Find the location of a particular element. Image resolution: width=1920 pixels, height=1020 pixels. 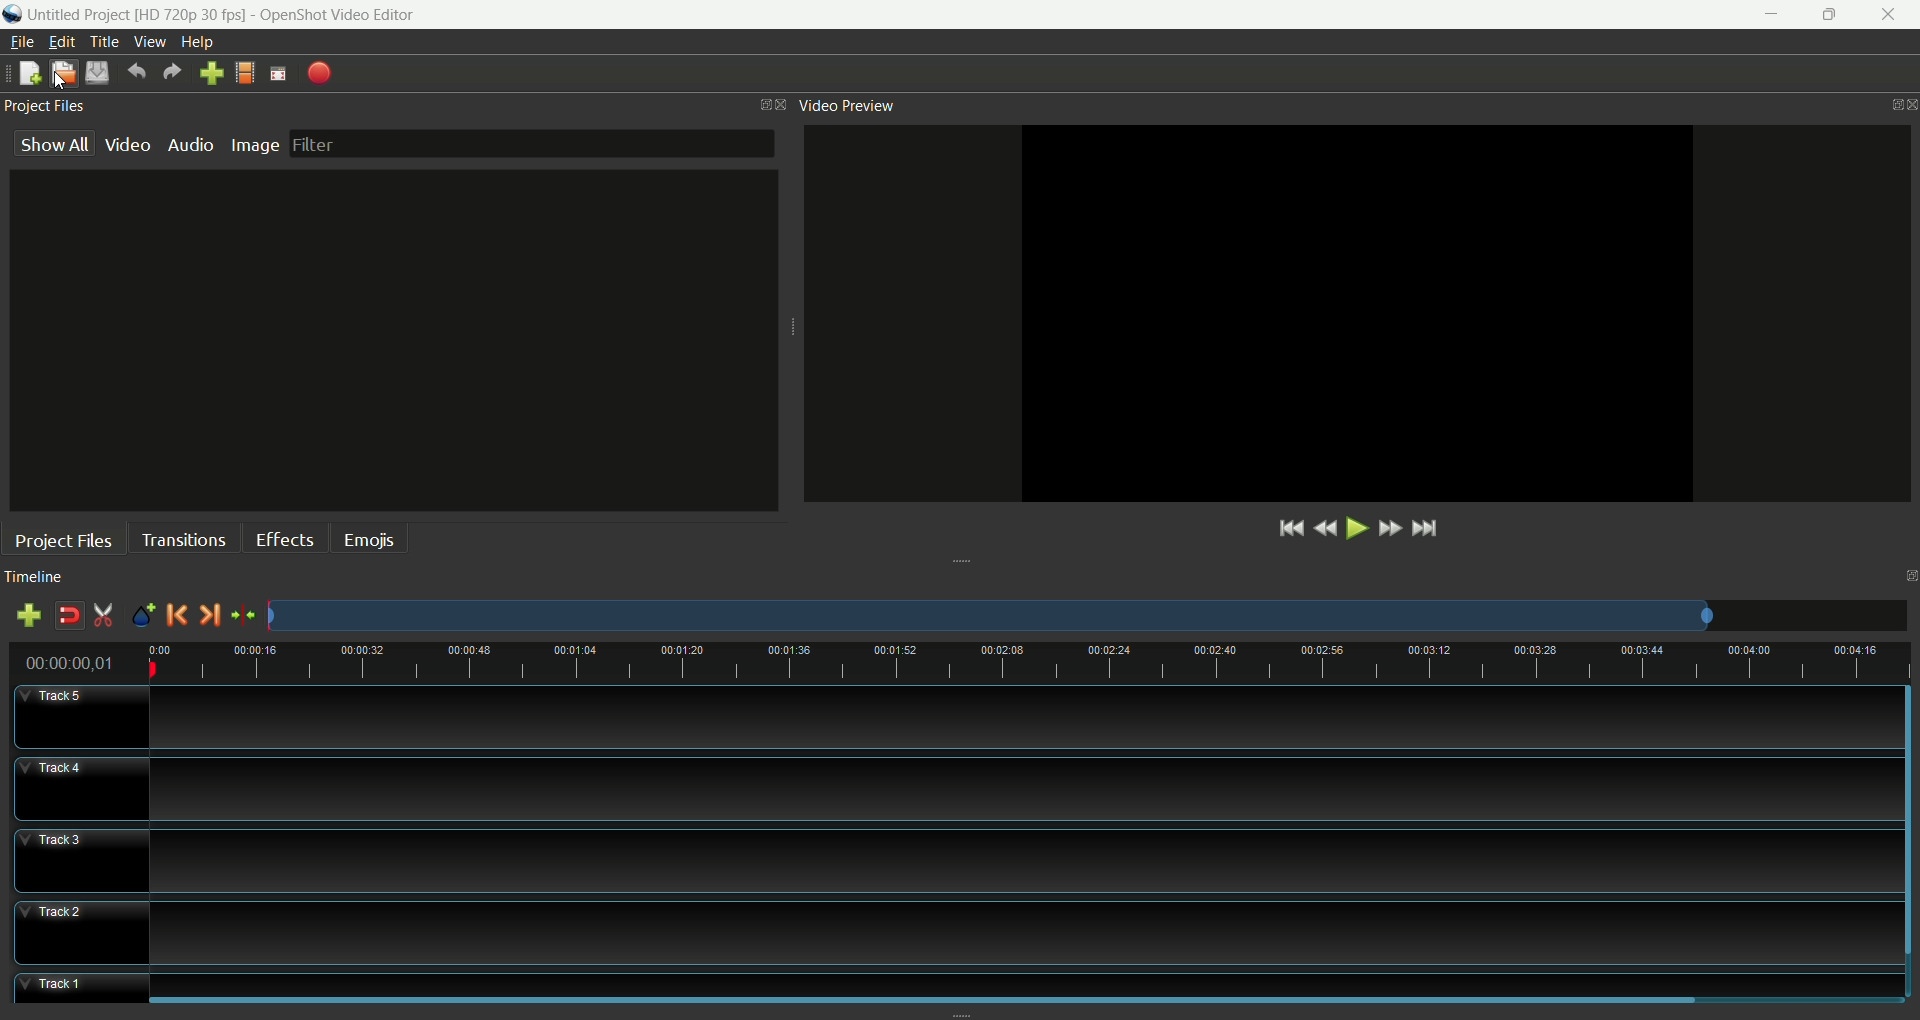

maximize is located at coordinates (1908, 573).